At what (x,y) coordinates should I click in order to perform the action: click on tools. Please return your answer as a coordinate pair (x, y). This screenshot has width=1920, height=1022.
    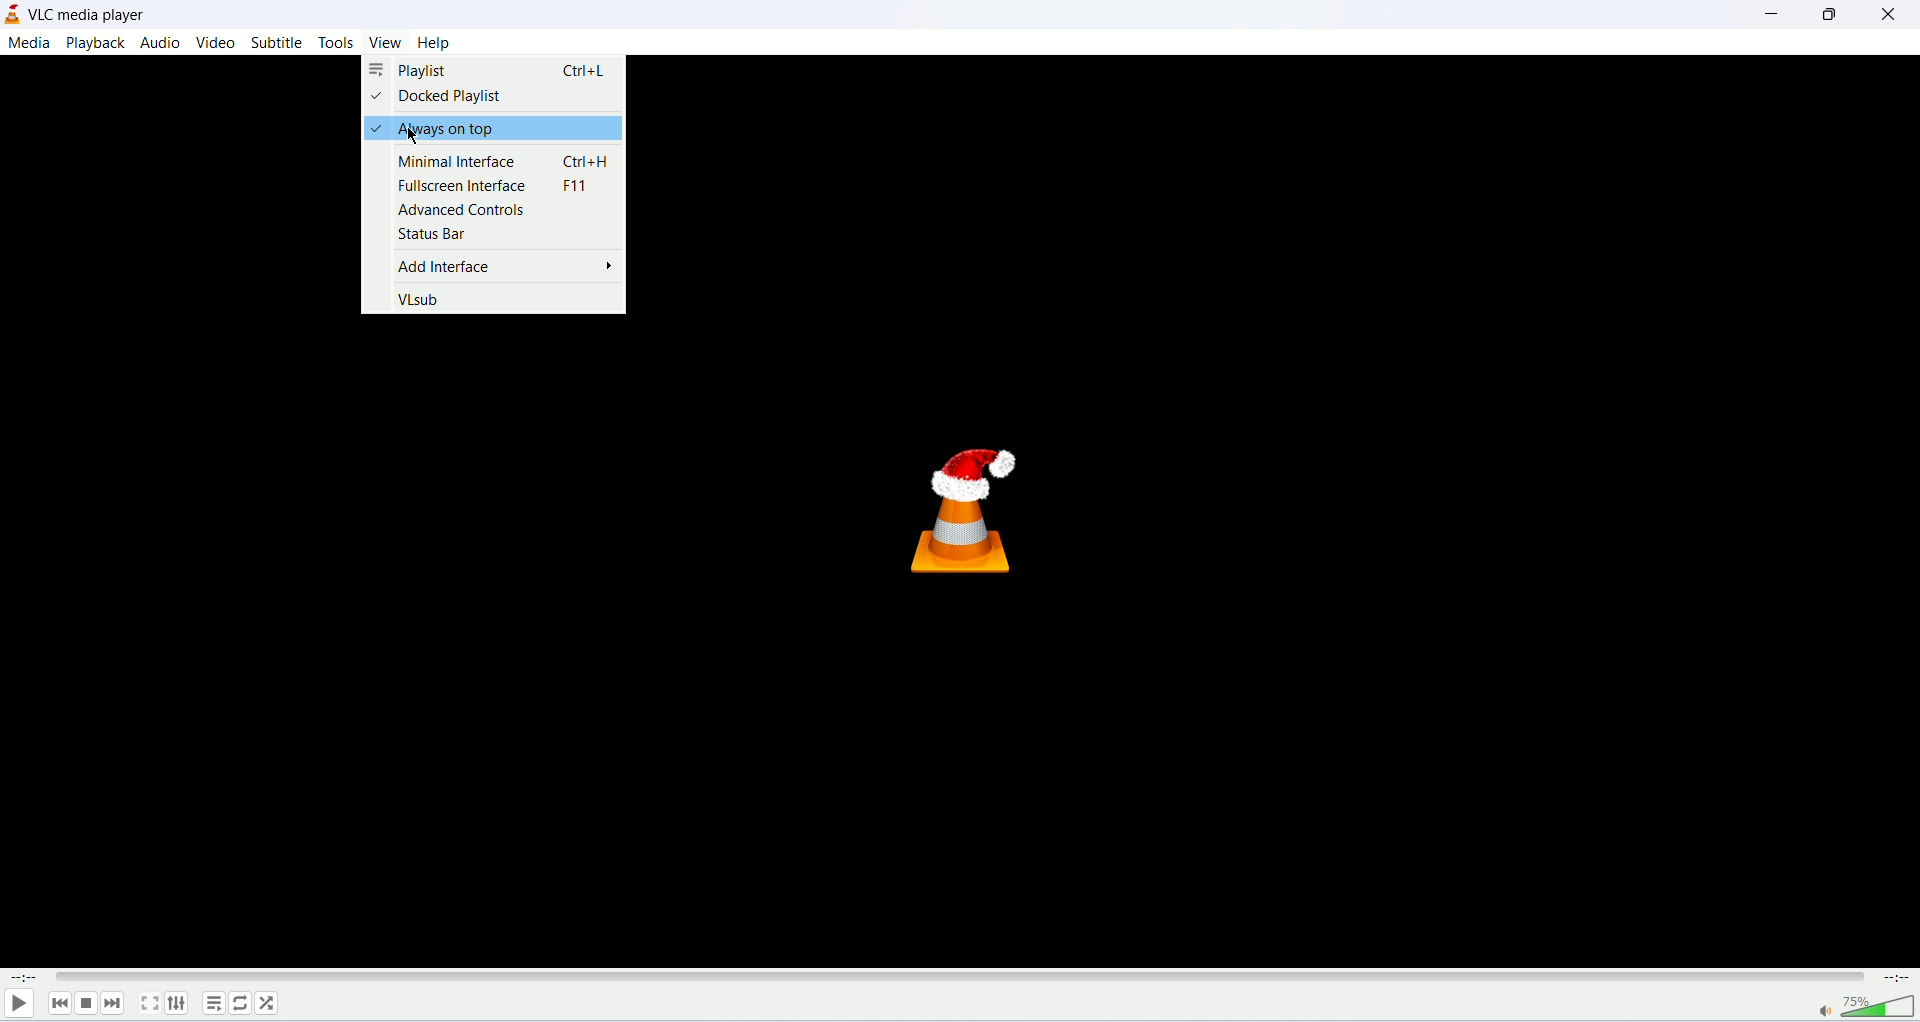
    Looking at the image, I should click on (337, 44).